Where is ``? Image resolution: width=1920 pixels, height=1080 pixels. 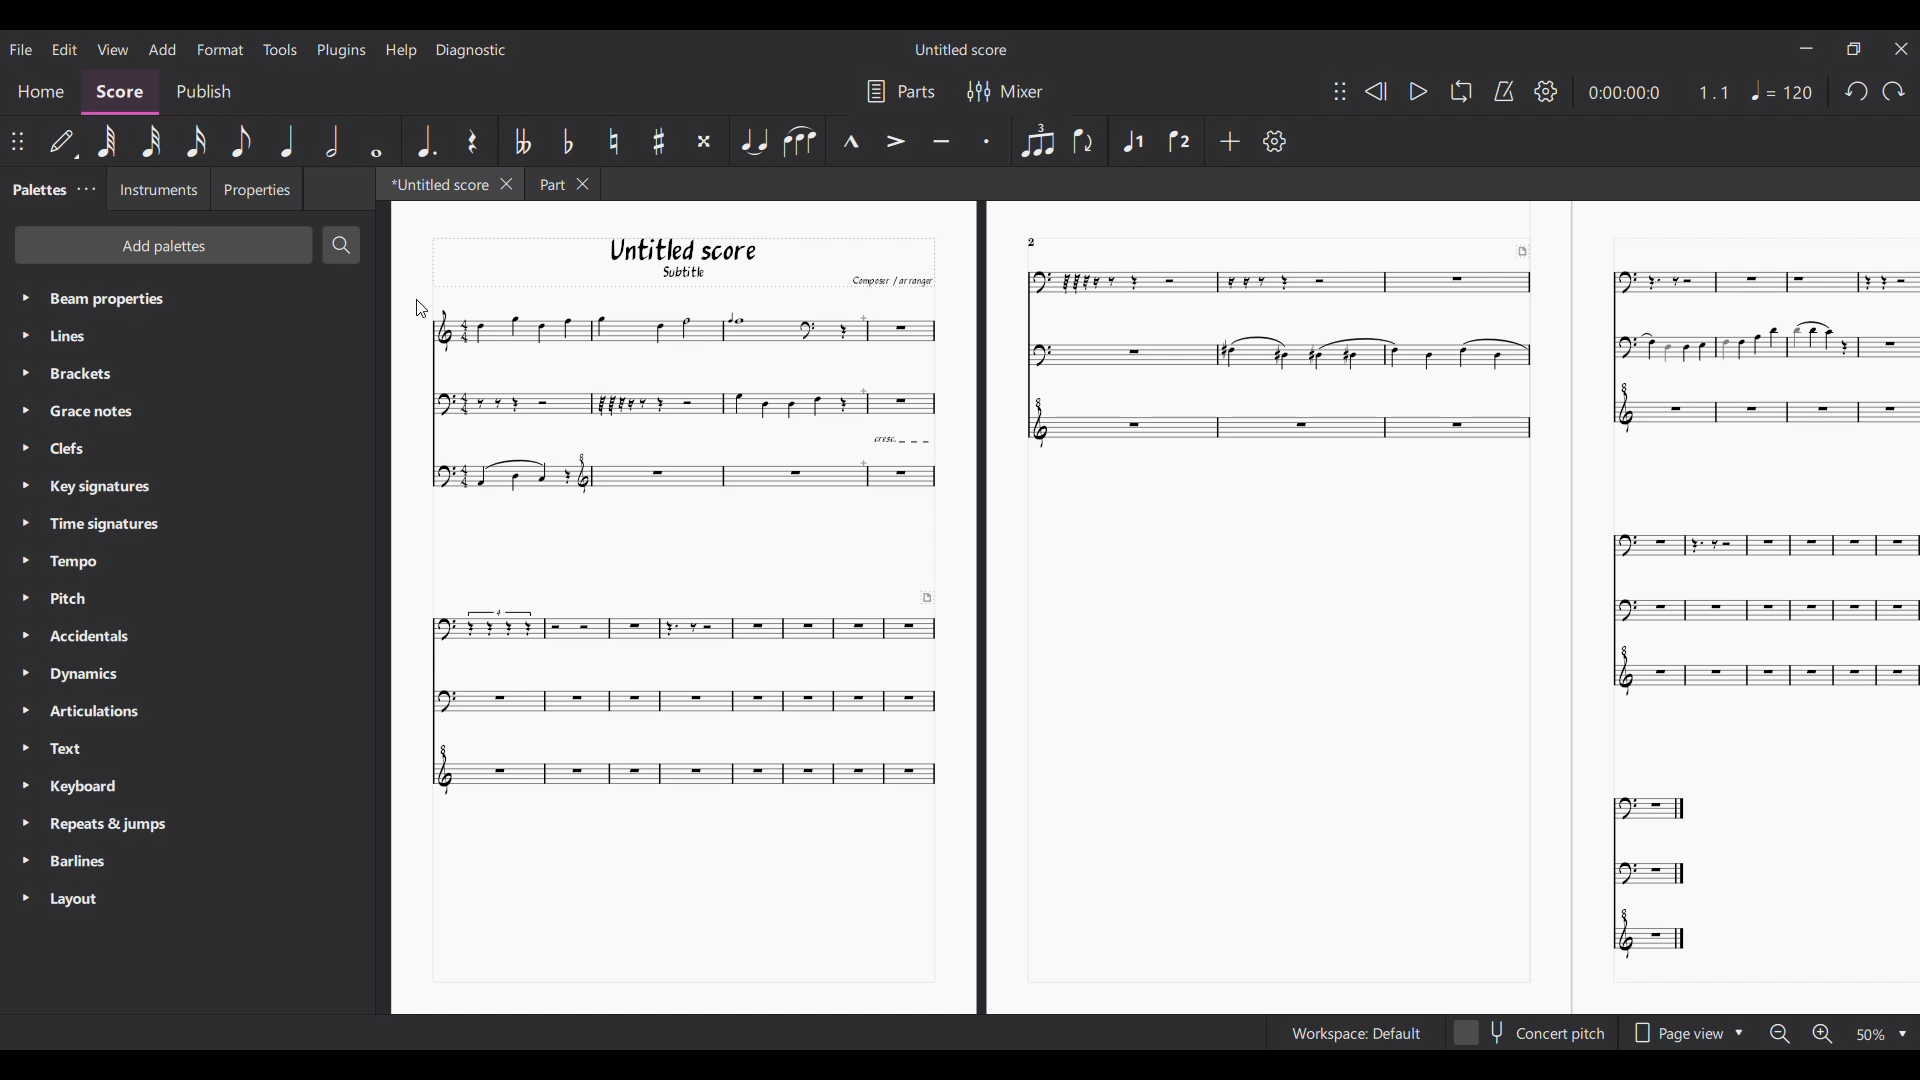  is located at coordinates (687, 328).